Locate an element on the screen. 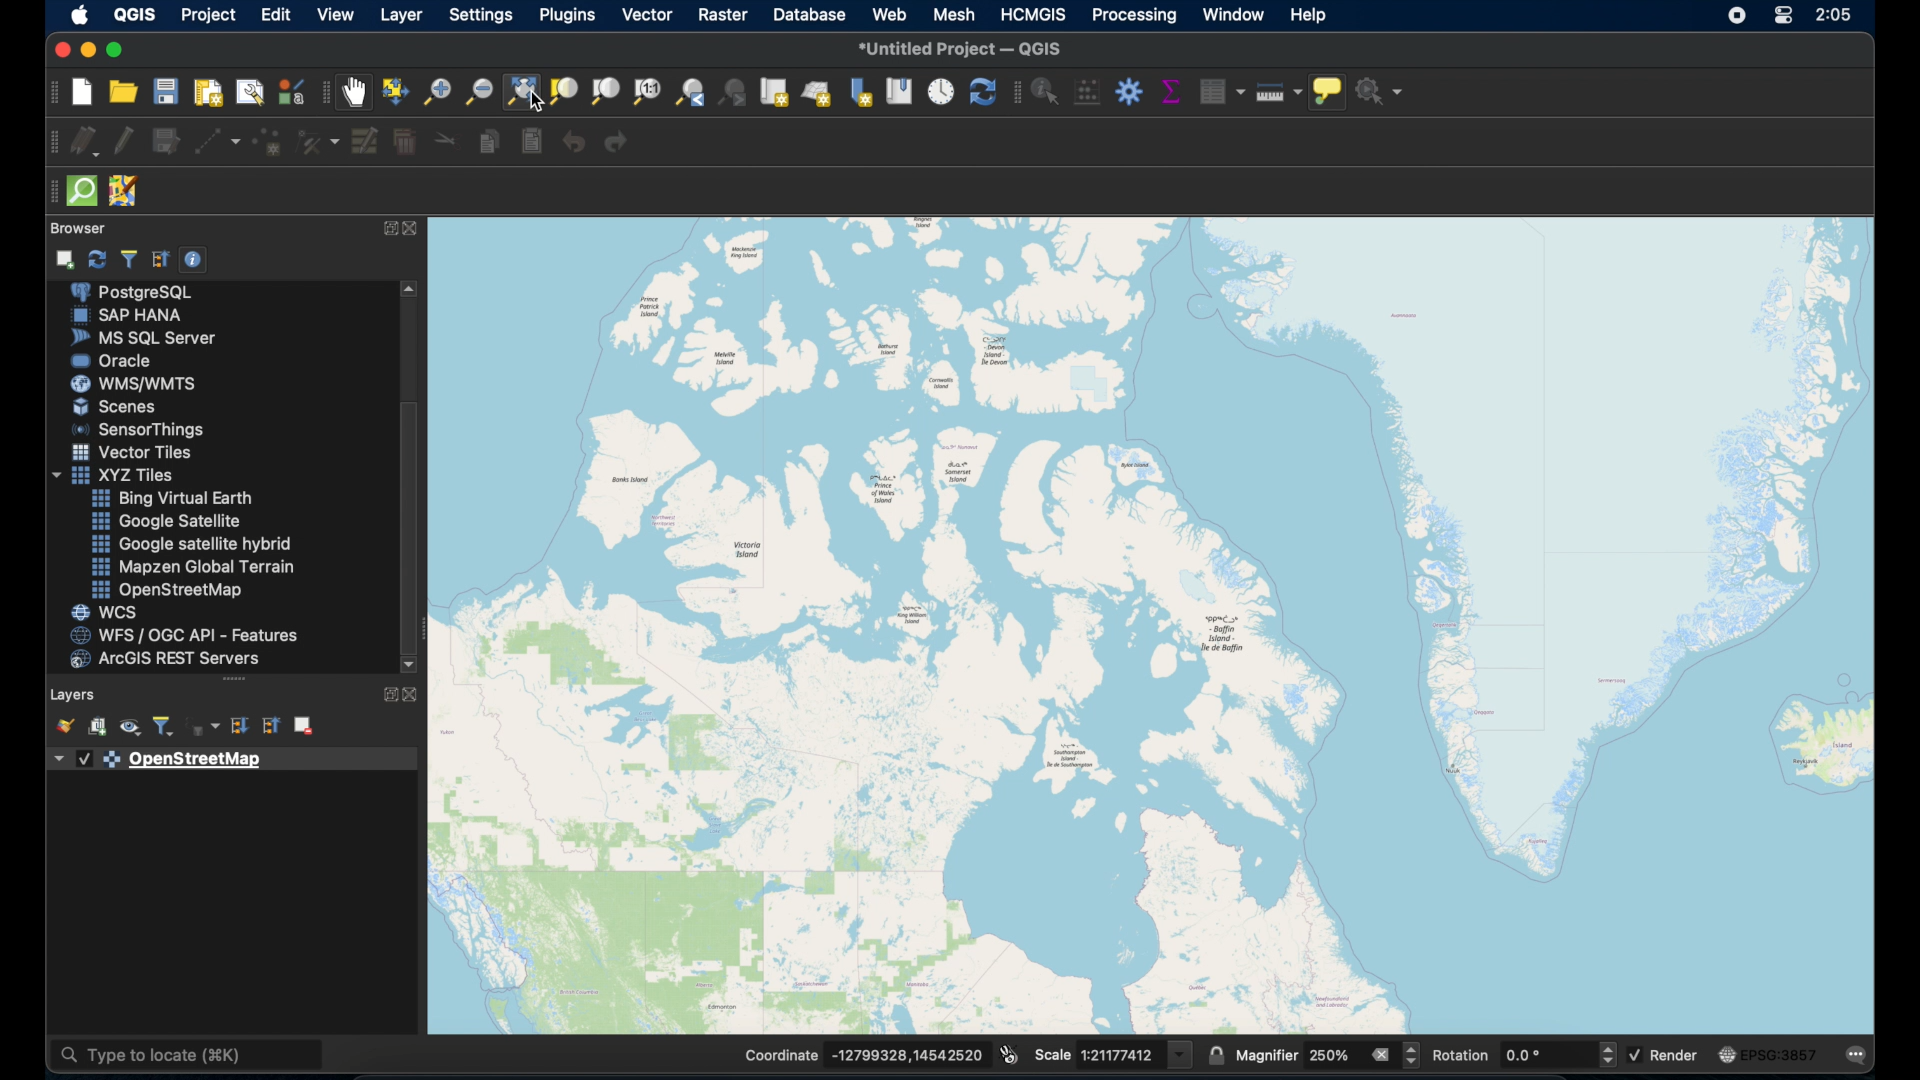 This screenshot has width=1920, height=1080. scroll box is located at coordinates (413, 525).